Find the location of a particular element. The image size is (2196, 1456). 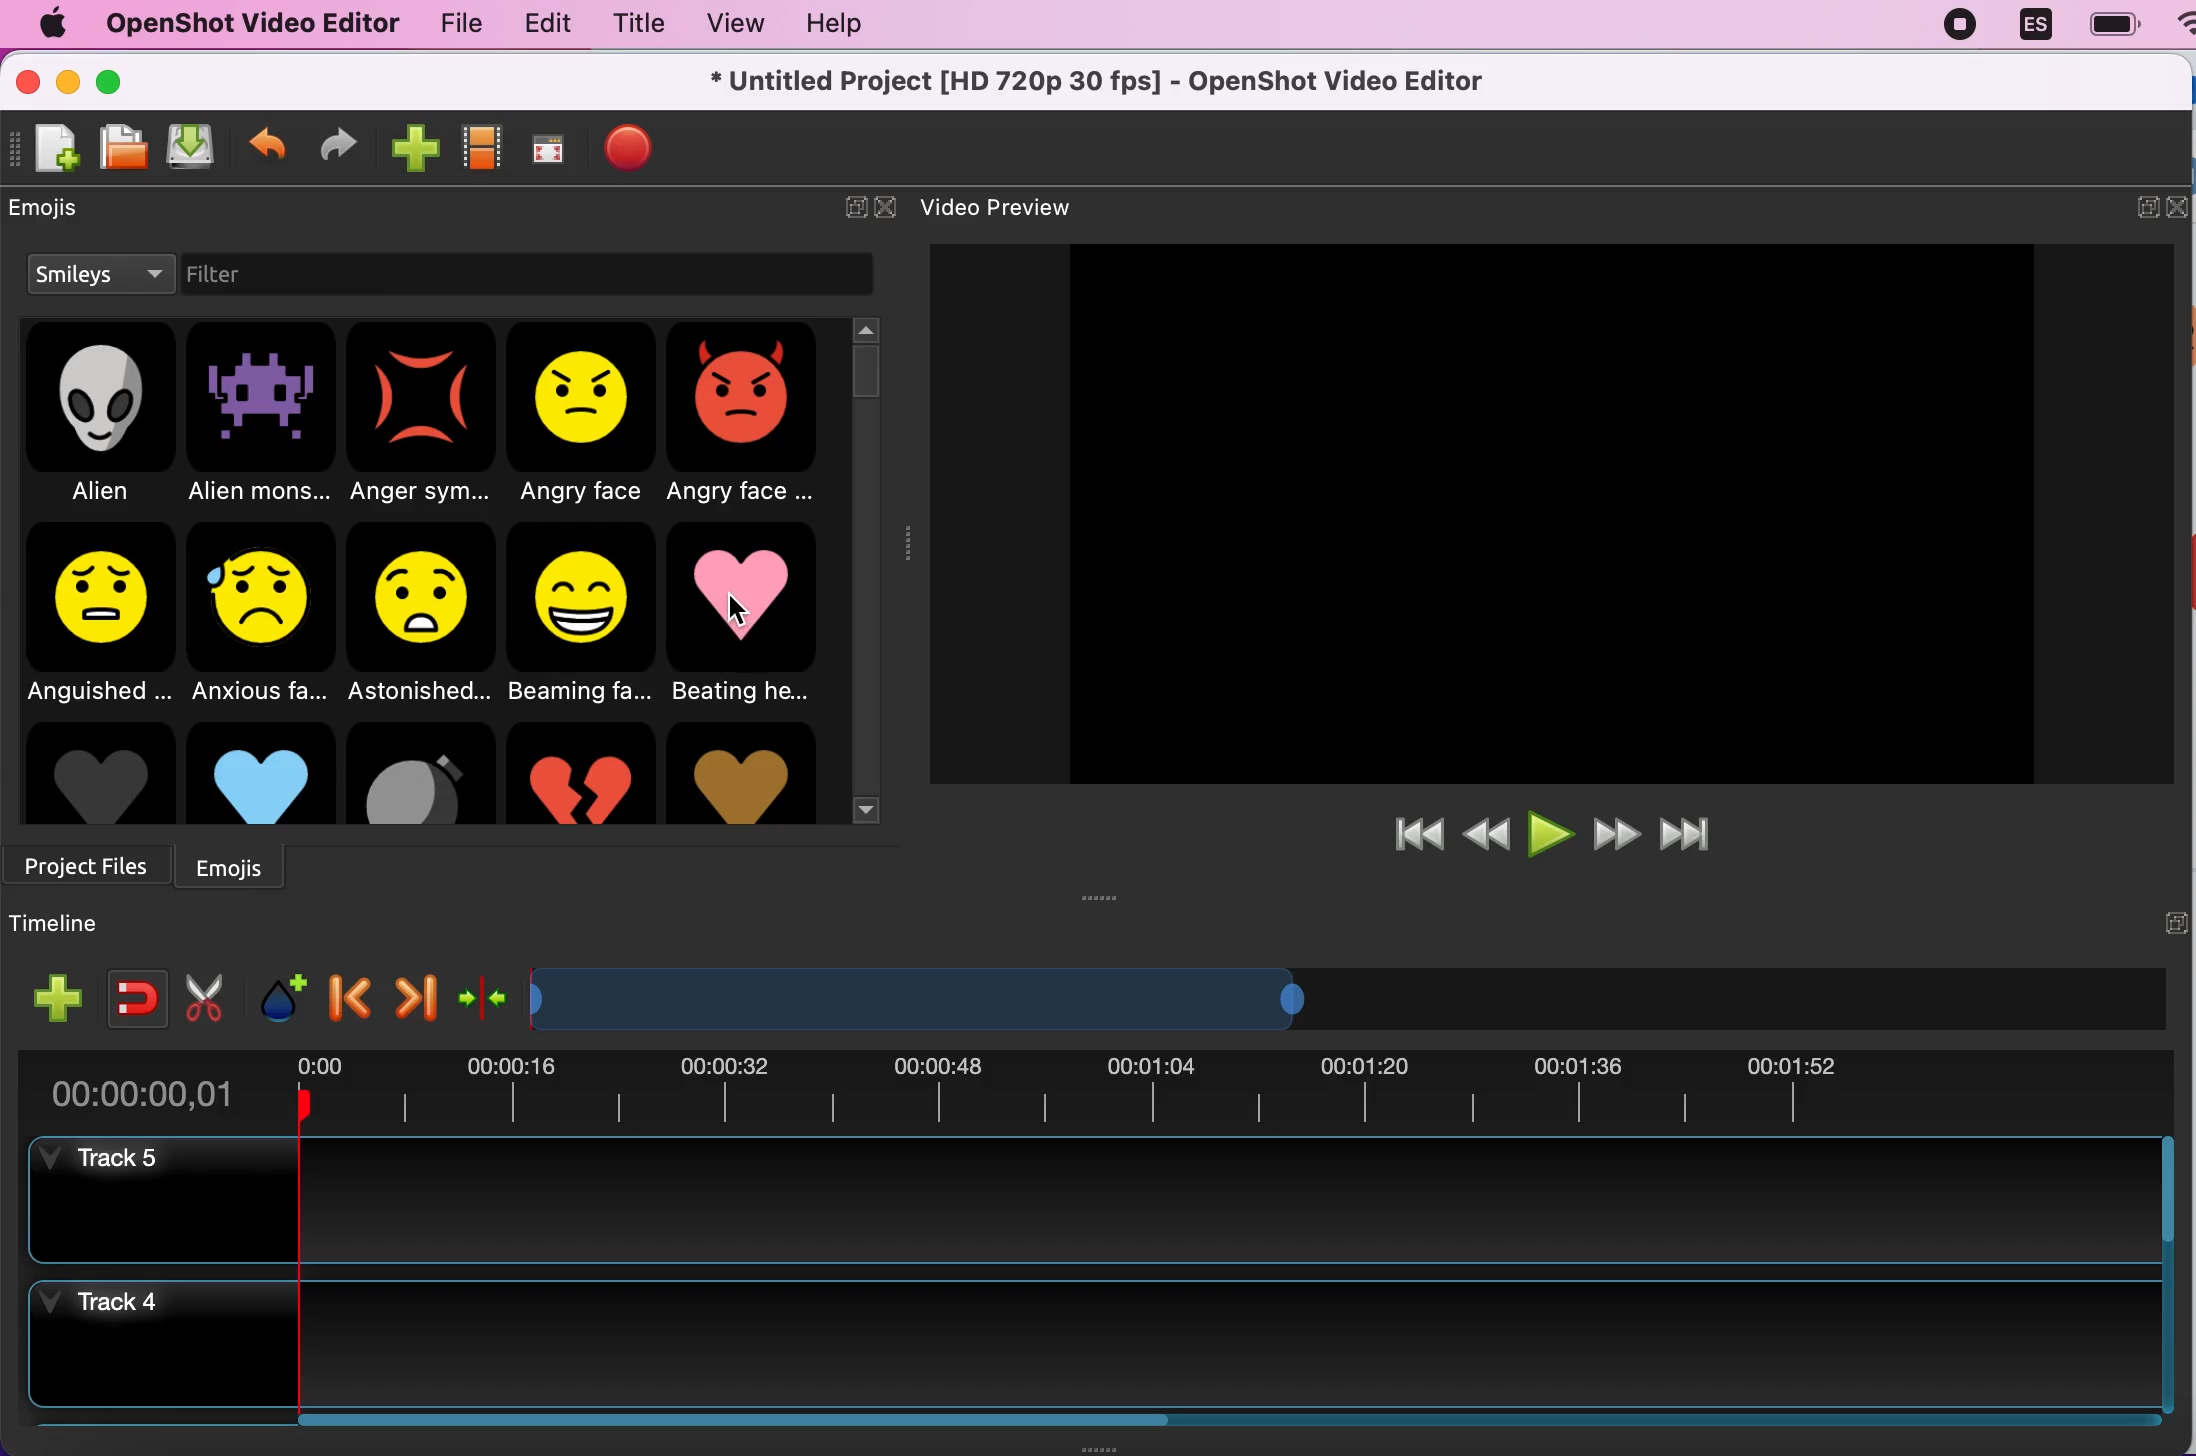

add marker is located at coordinates (279, 992).